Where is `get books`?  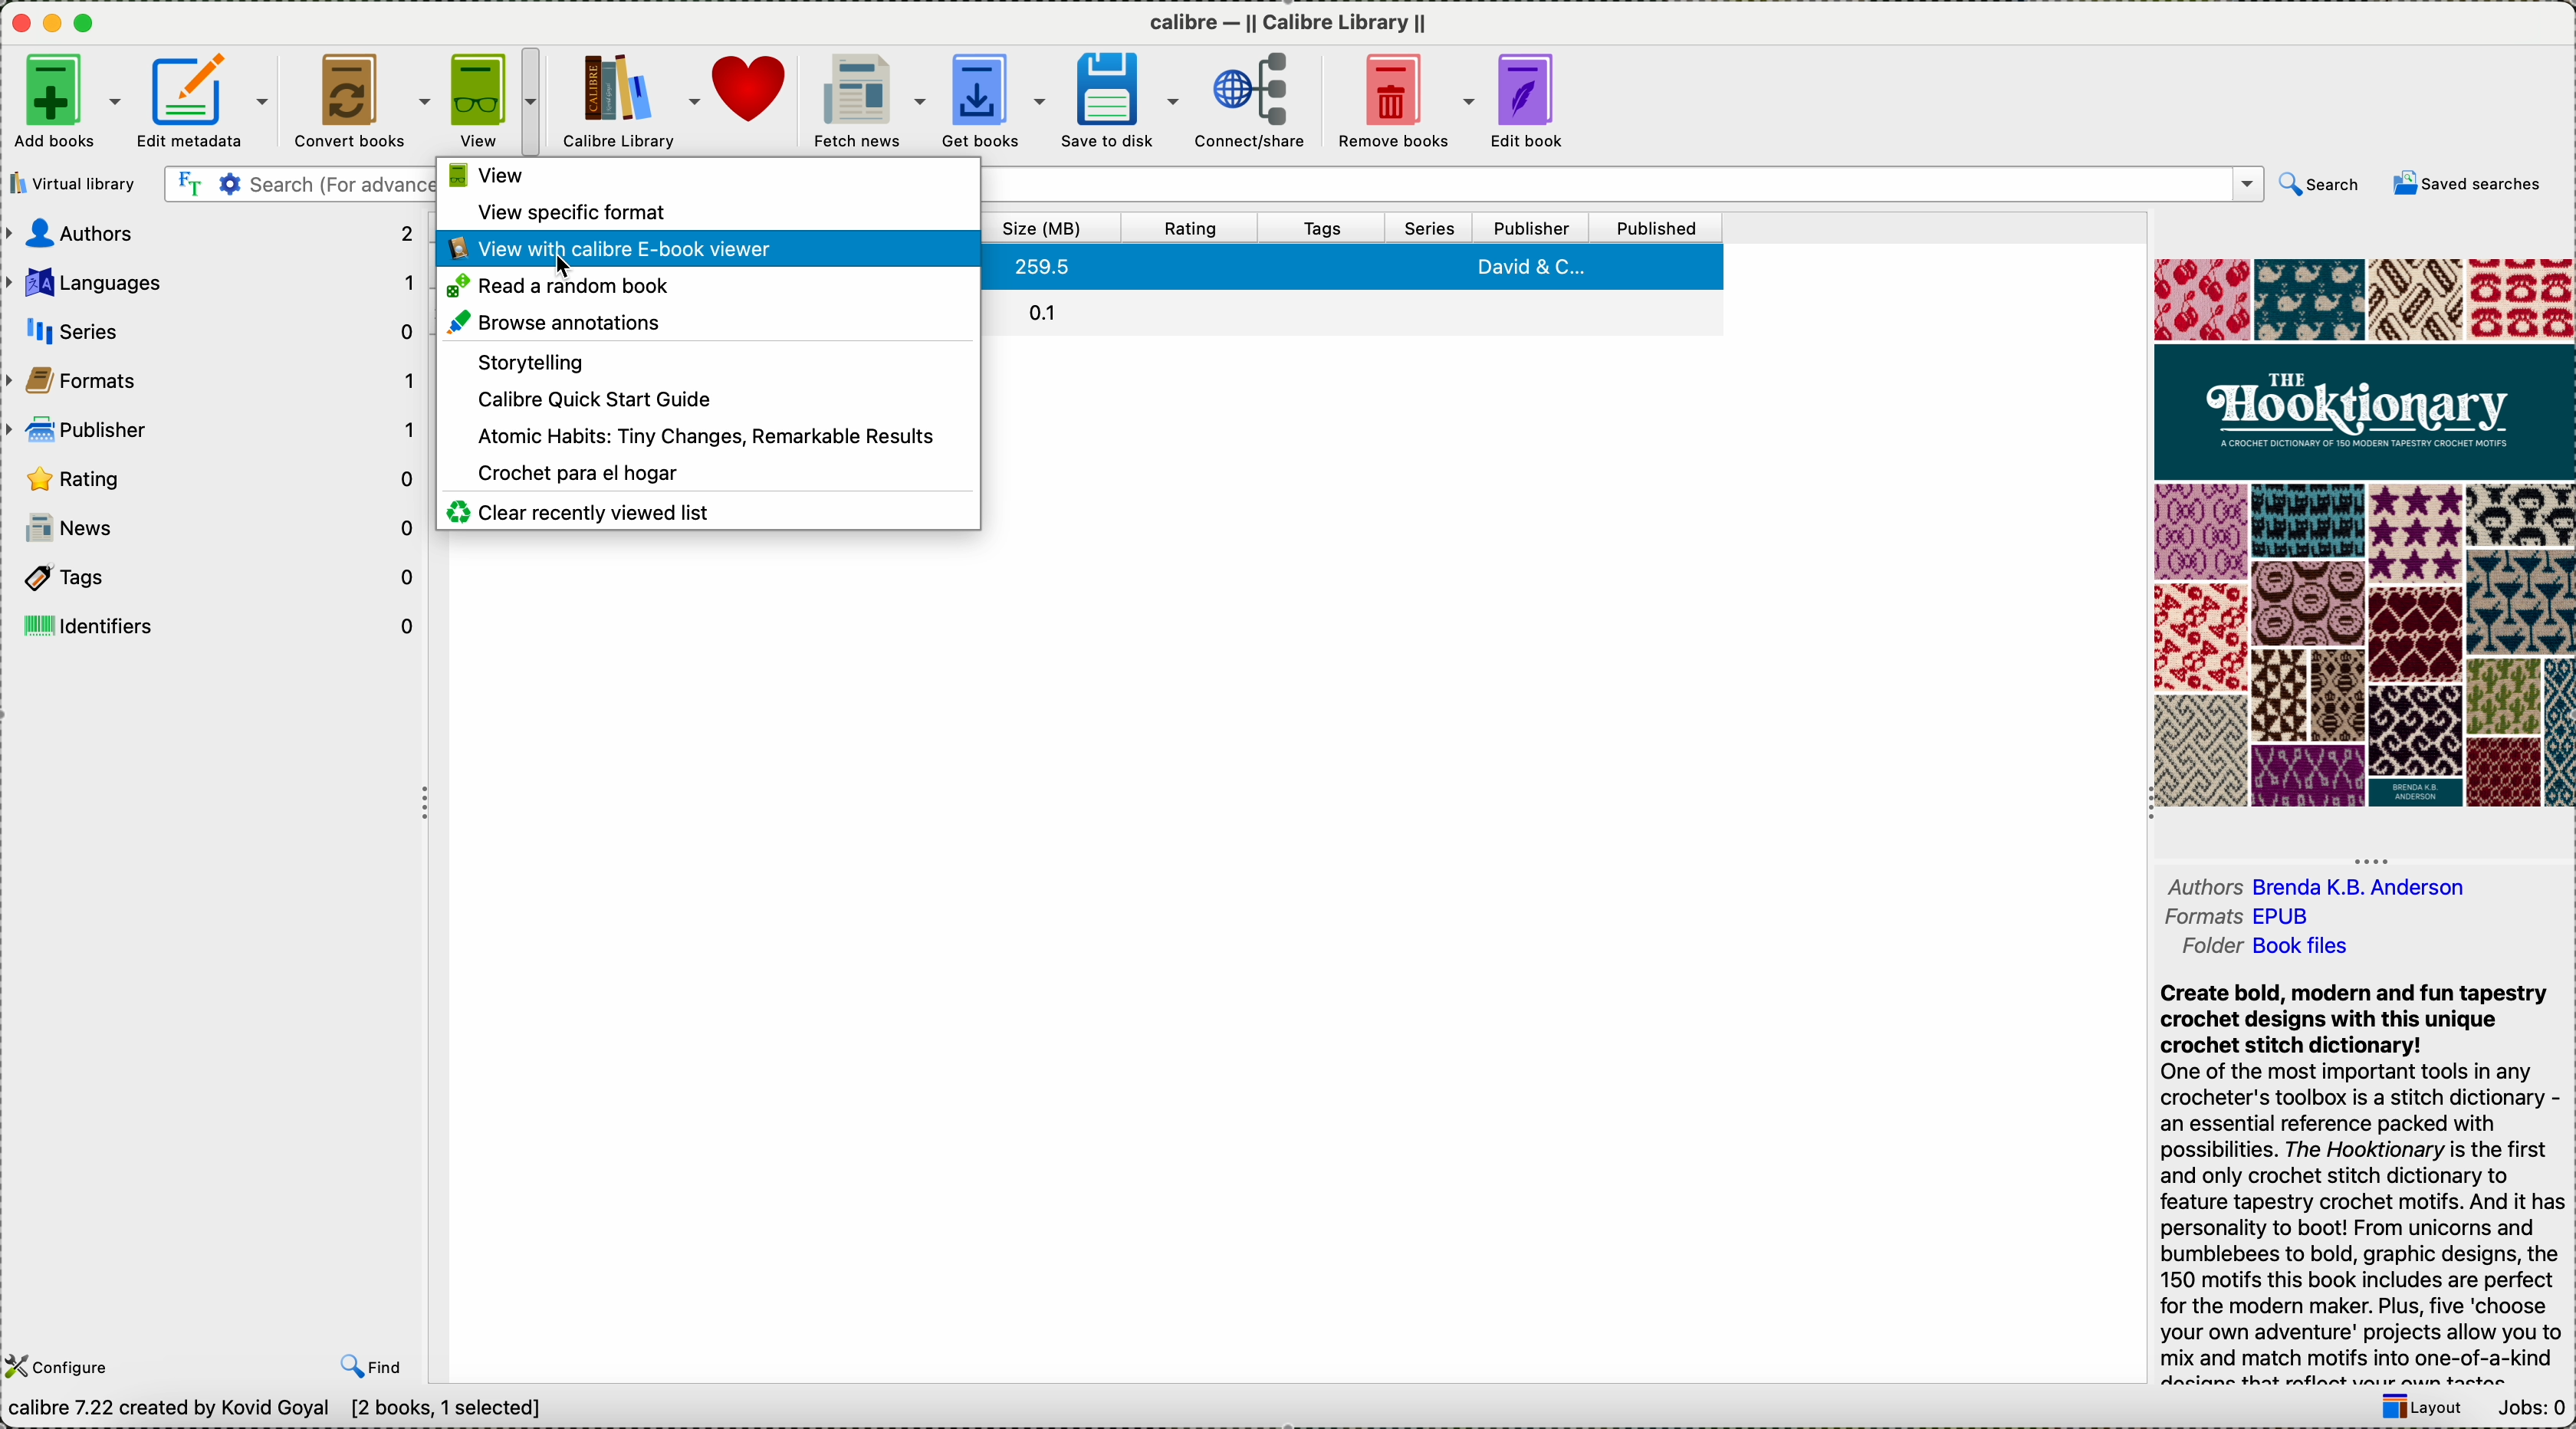
get books is located at coordinates (993, 96).